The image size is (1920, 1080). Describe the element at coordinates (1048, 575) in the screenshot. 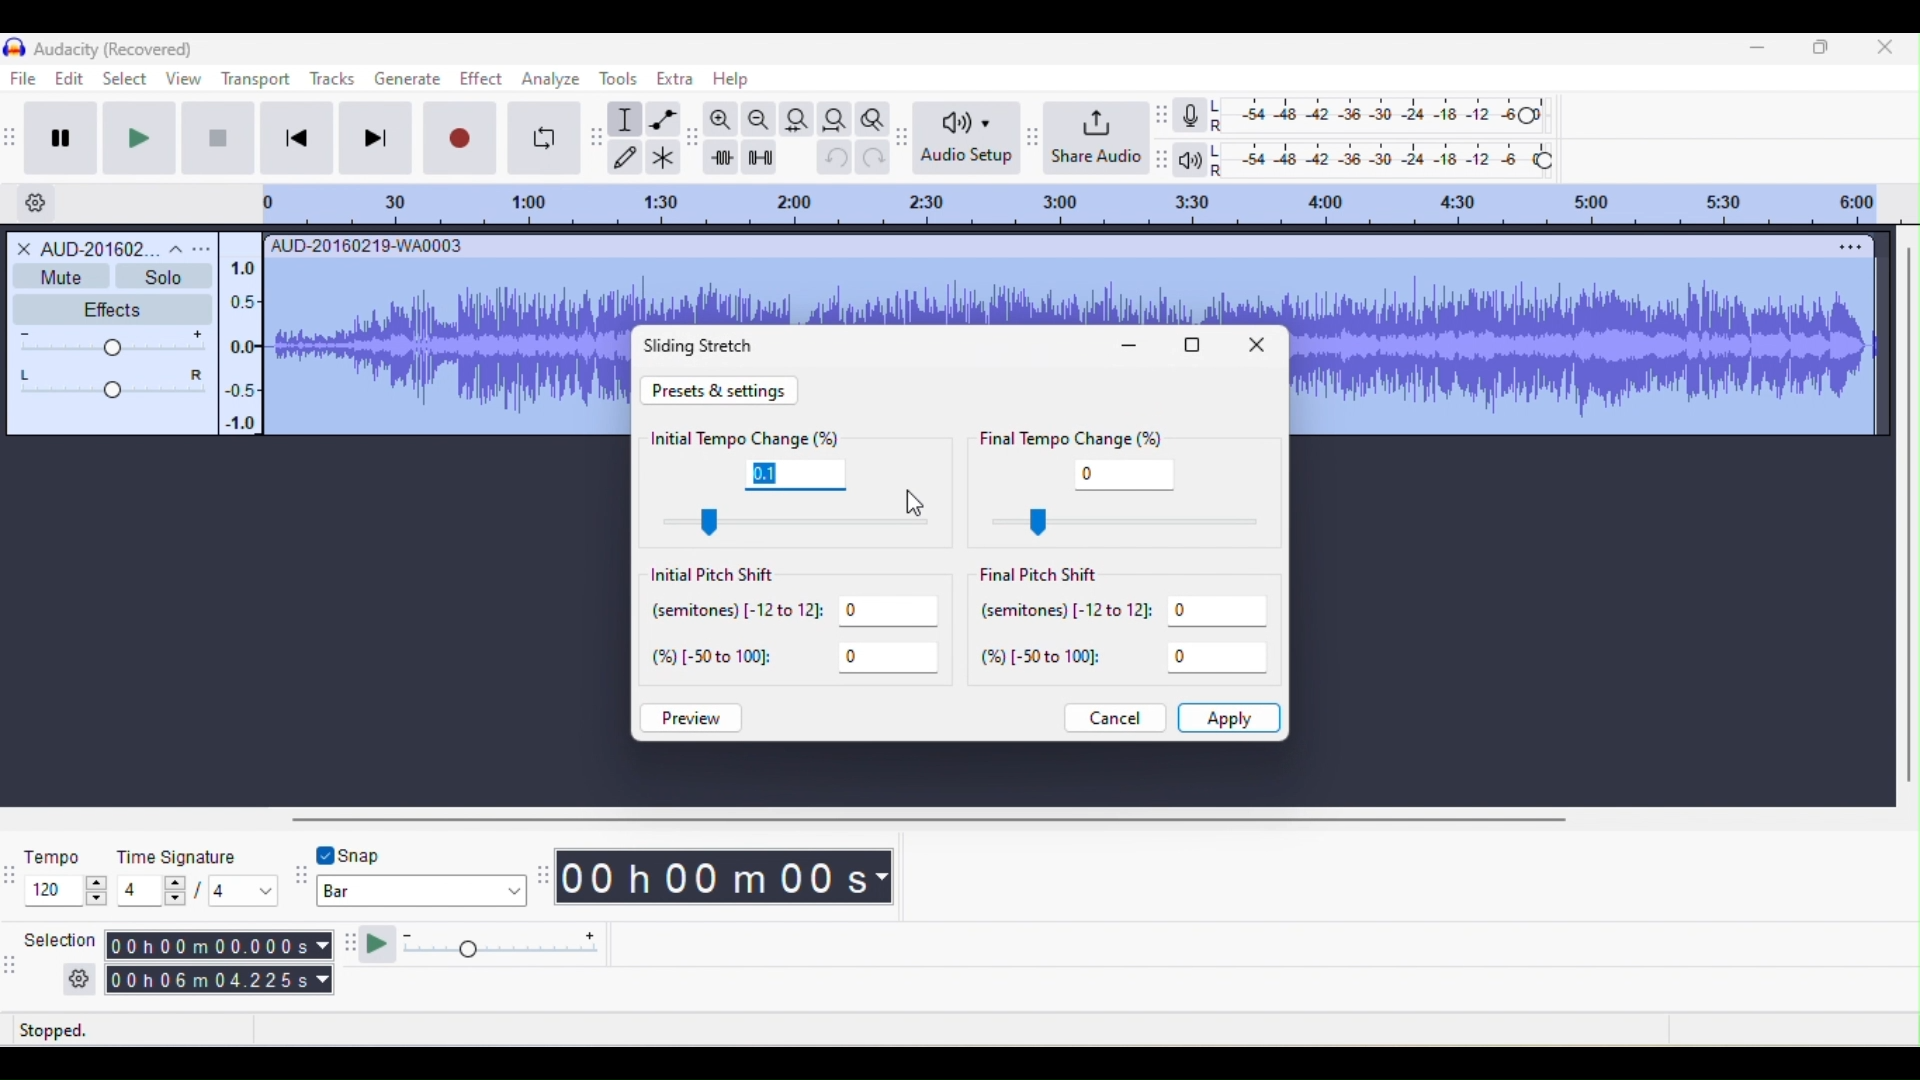

I see `final pitch shift` at that location.